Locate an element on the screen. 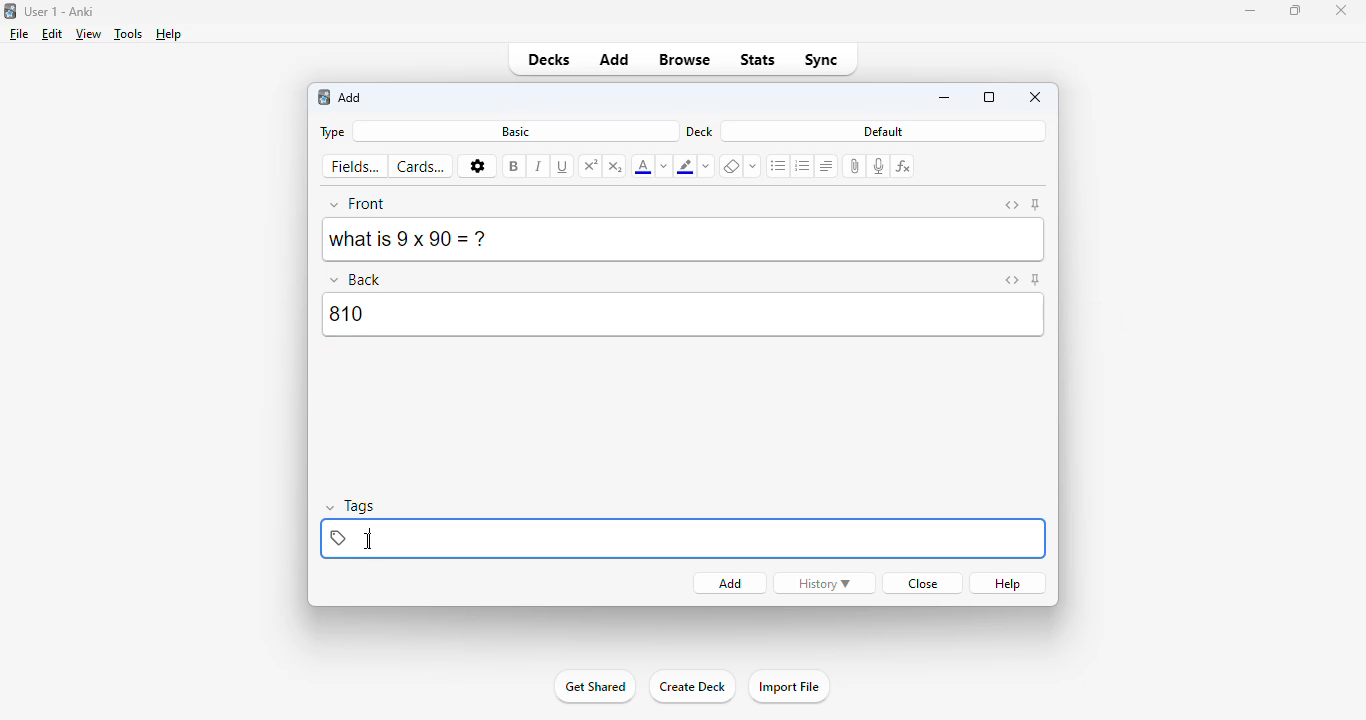 The image size is (1366, 720). toggle HTML editor is located at coordinates (1012, 205).